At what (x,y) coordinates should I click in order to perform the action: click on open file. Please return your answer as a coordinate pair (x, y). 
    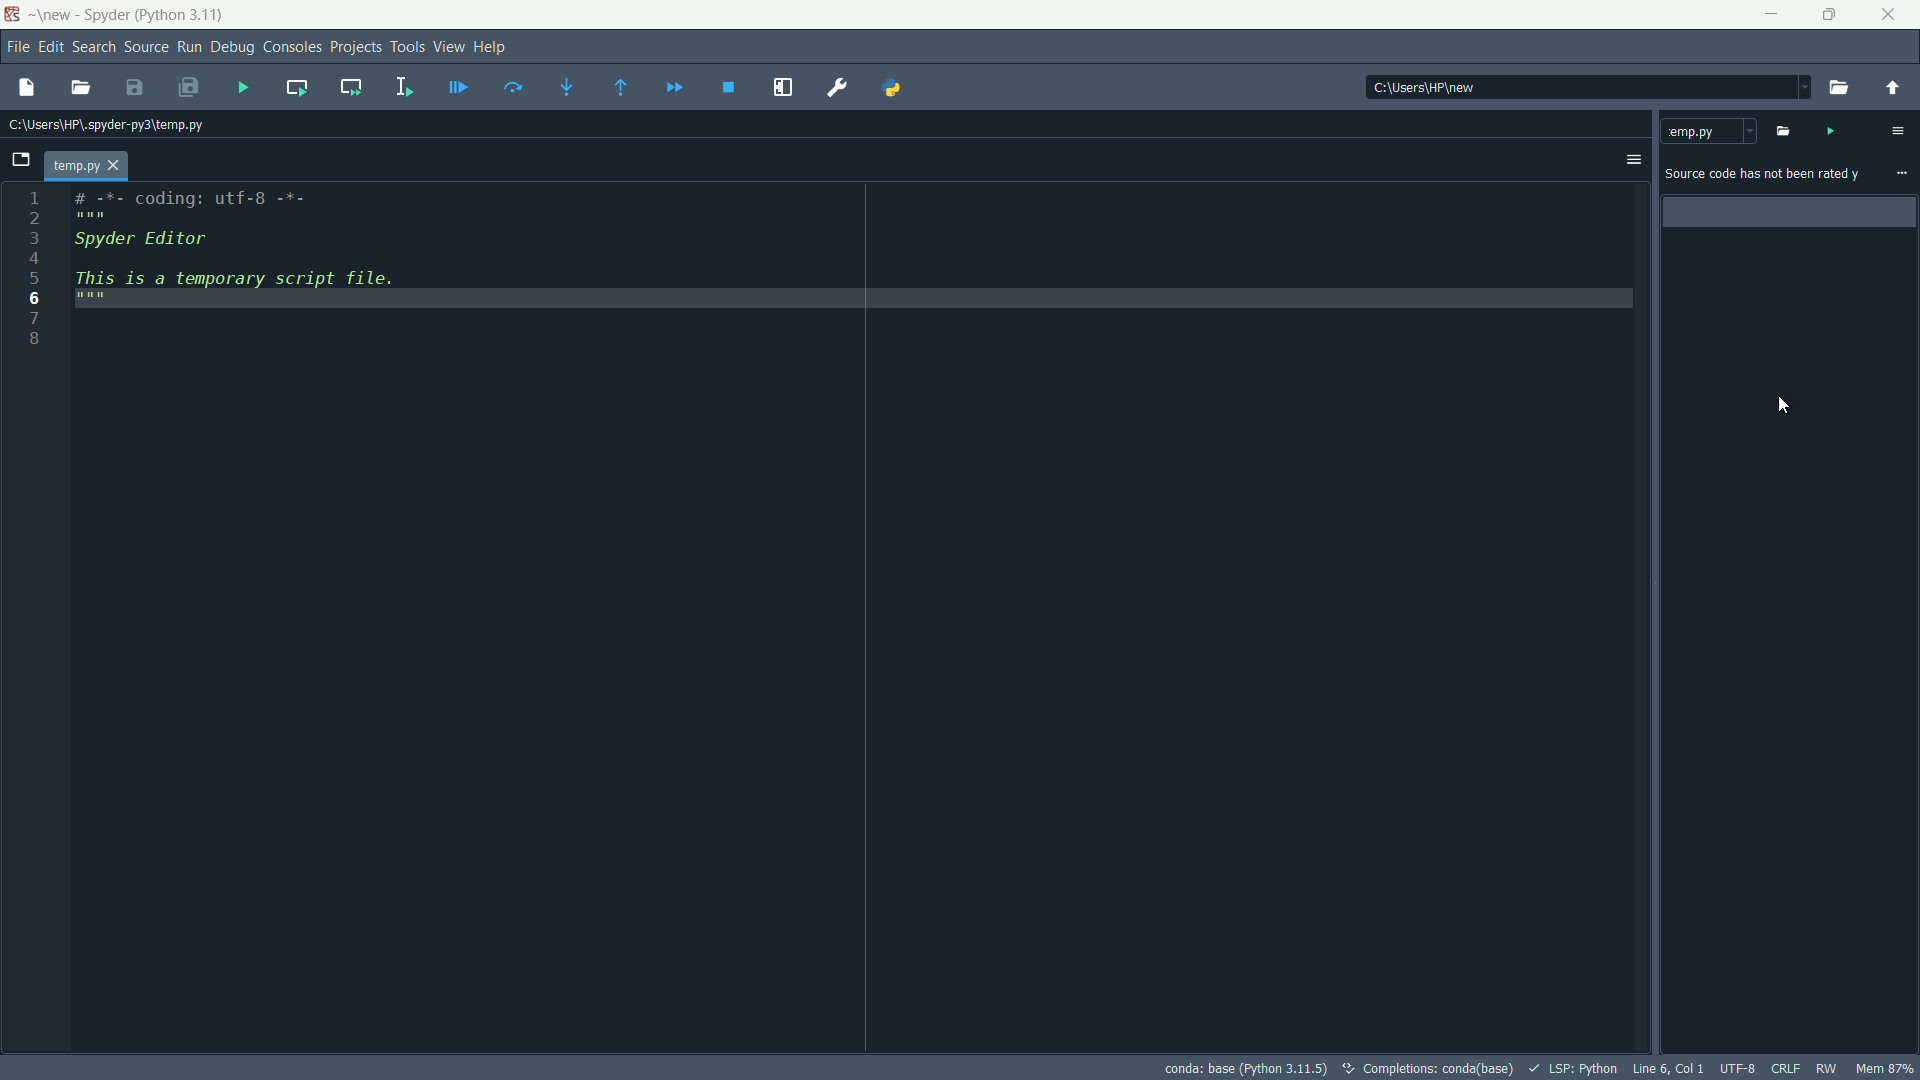
    Looking at the image, I should click on (80, 89).